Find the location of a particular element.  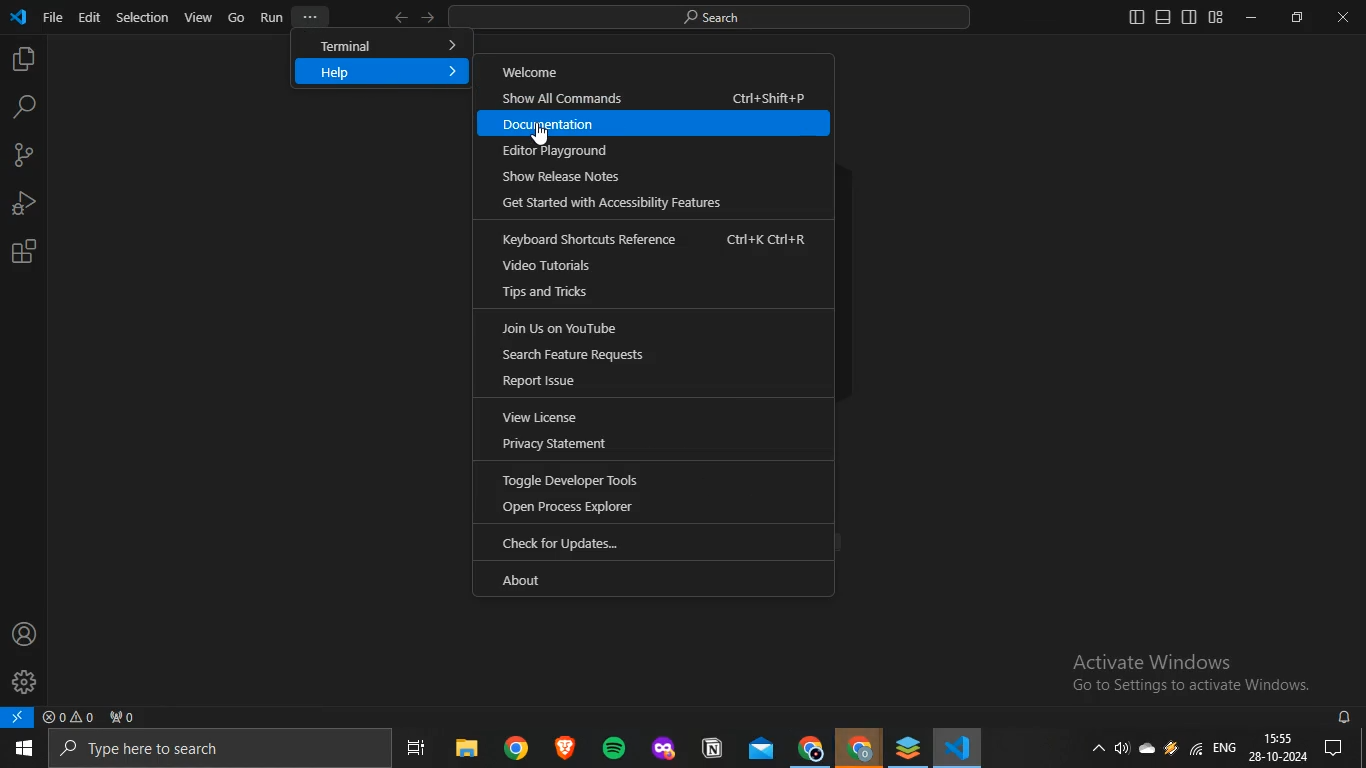

Video Tutorials is located at coordinates (653, 264).